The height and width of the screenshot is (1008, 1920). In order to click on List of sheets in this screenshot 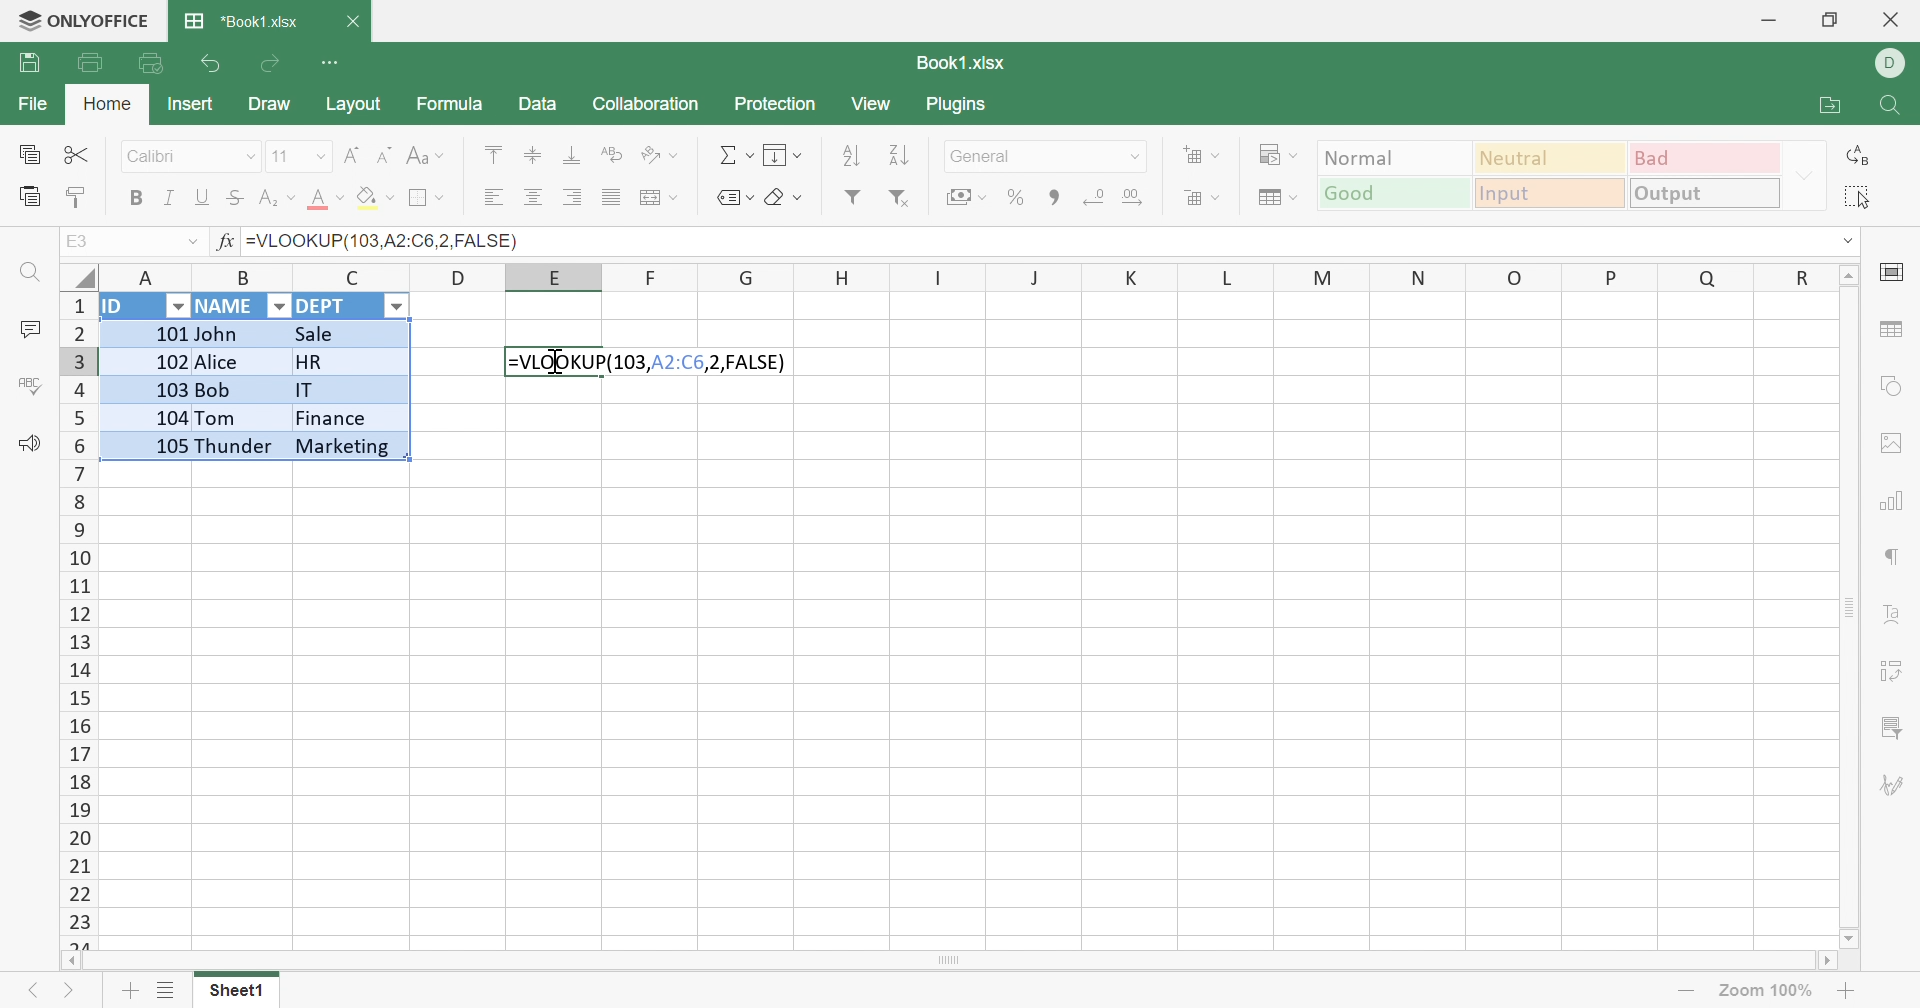, I will do `click(171, 993)`.